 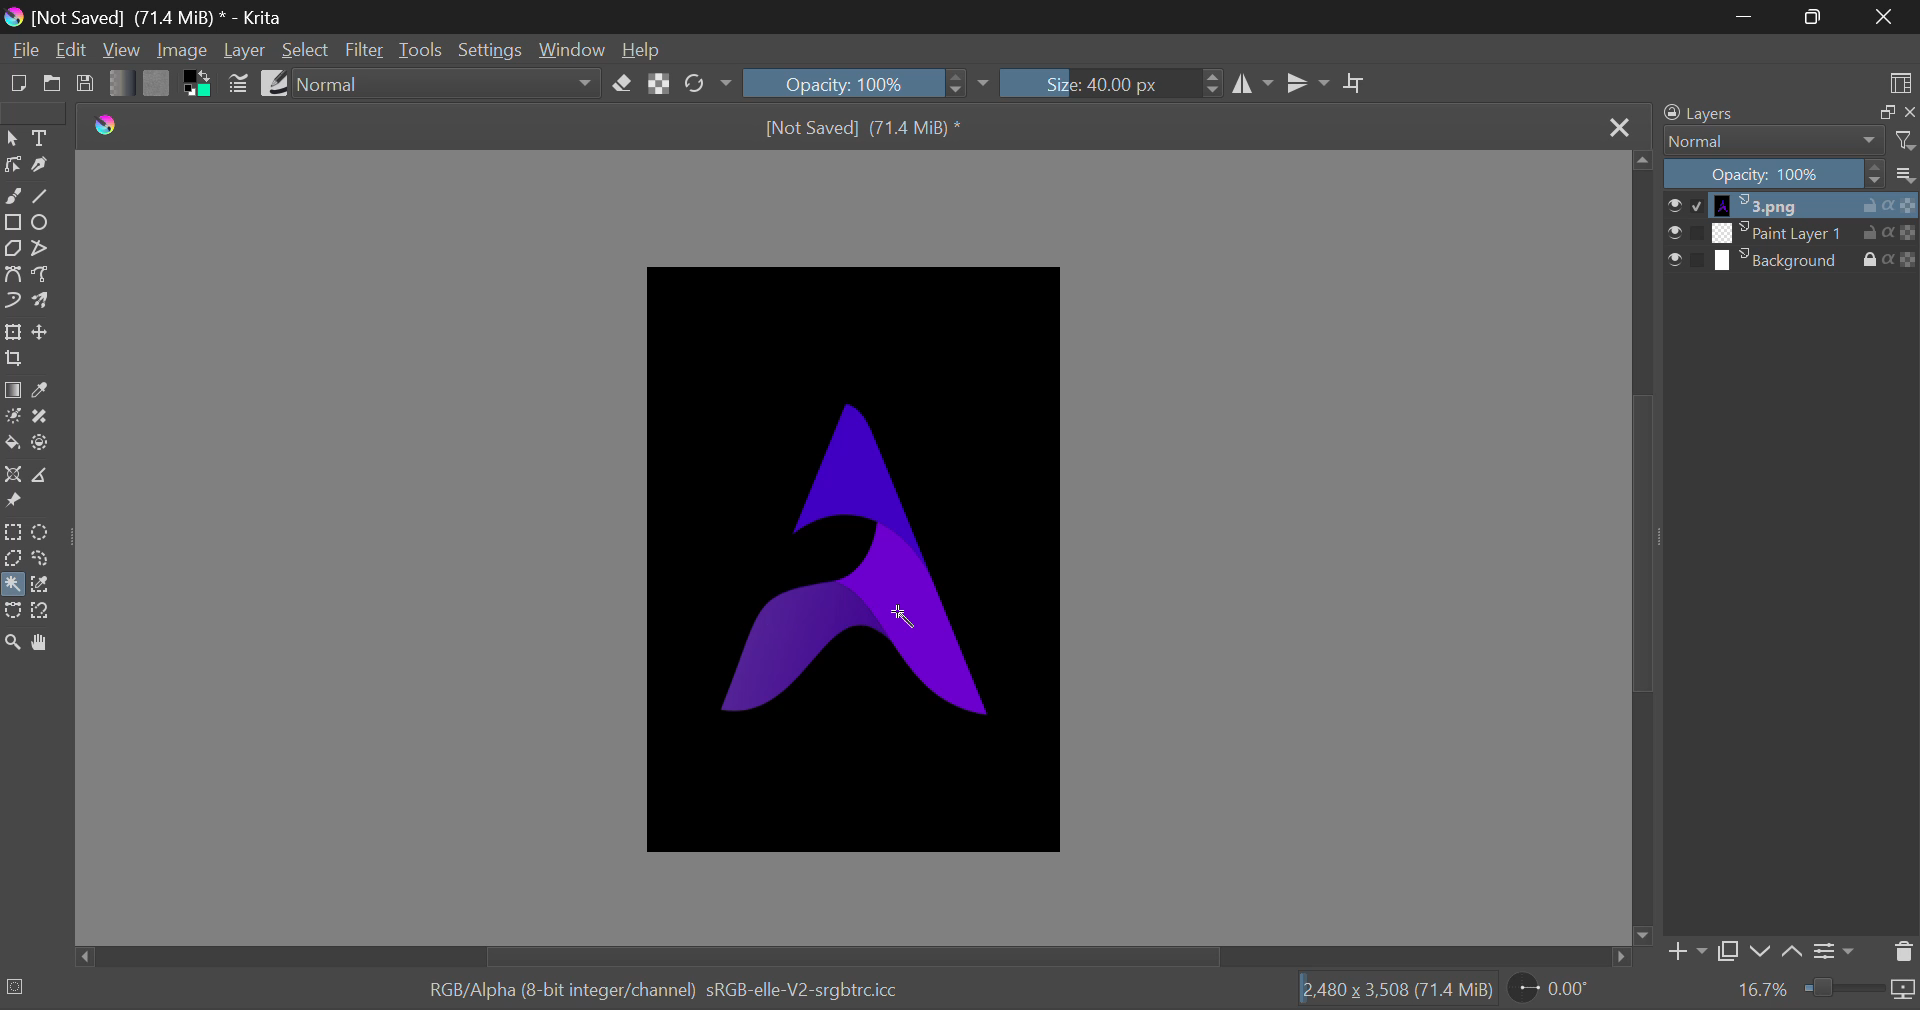 I want to click on down Movement of Layer, so click(x=1762, y=952).